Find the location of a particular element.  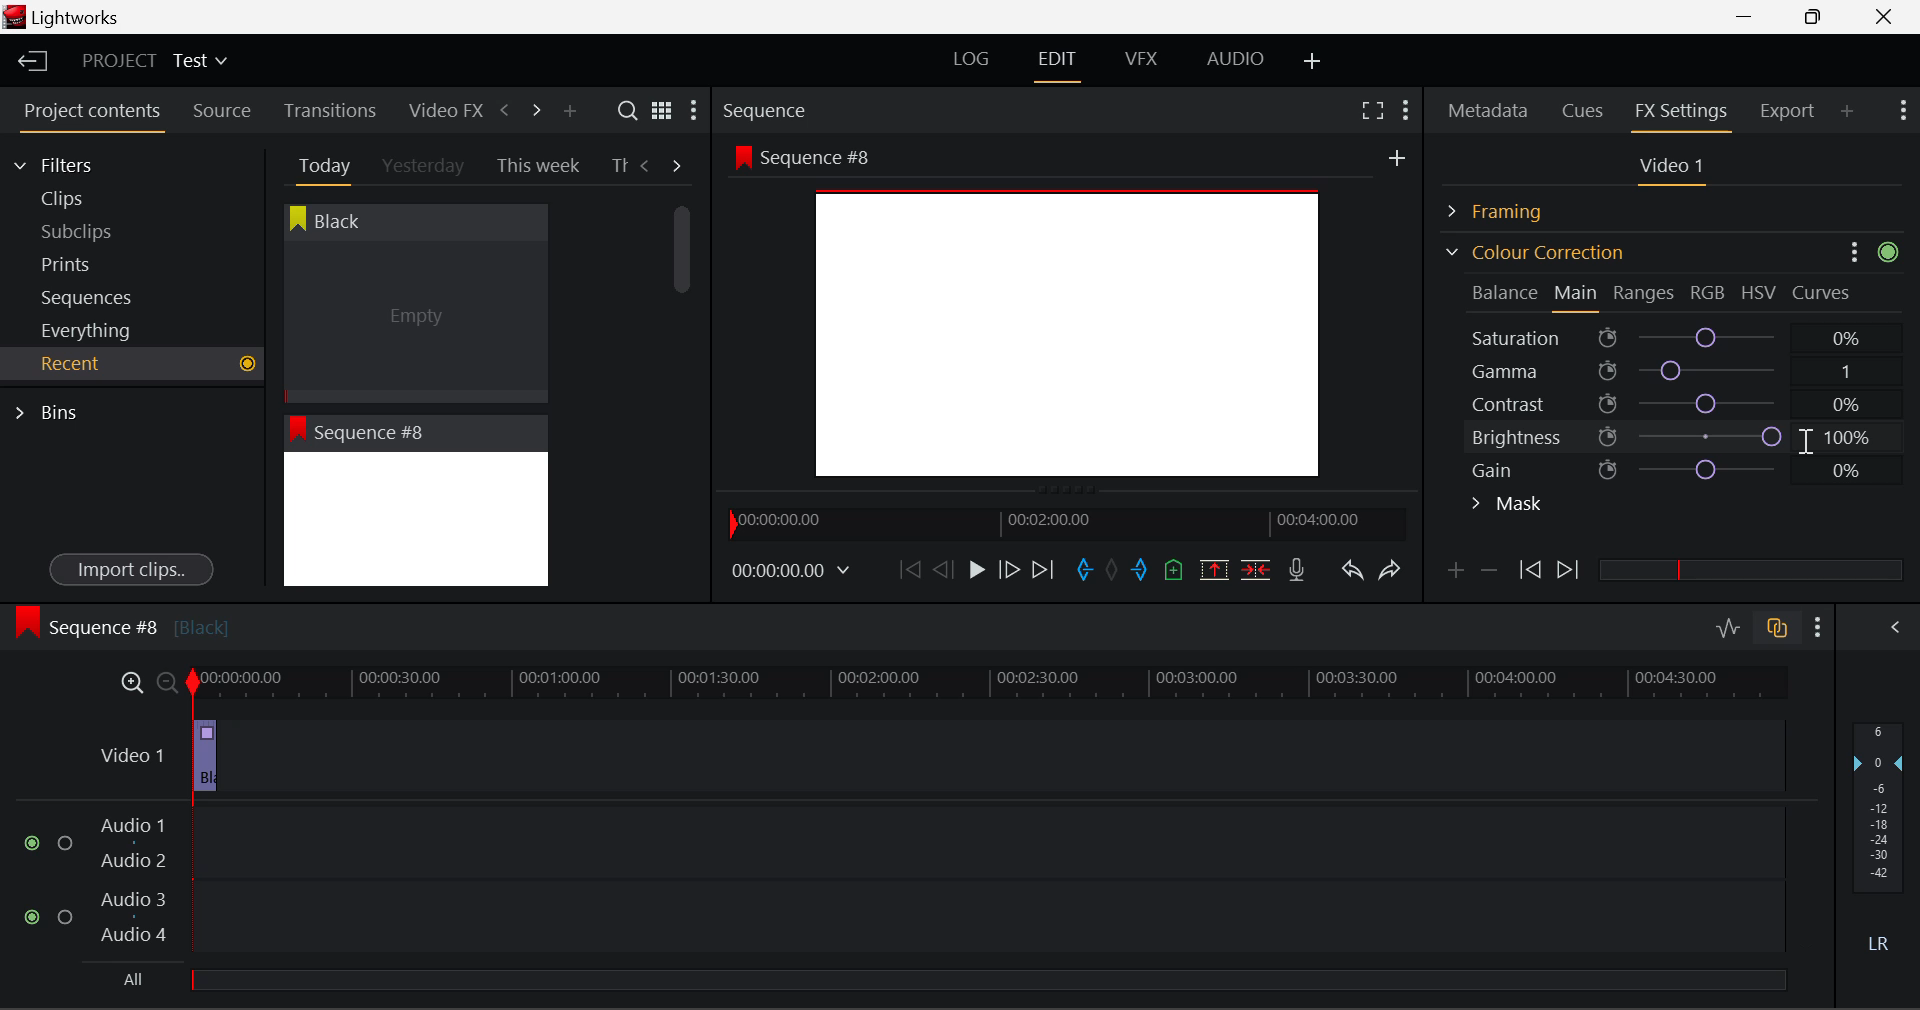

Show Settings is located at coordinates (1404, 107).